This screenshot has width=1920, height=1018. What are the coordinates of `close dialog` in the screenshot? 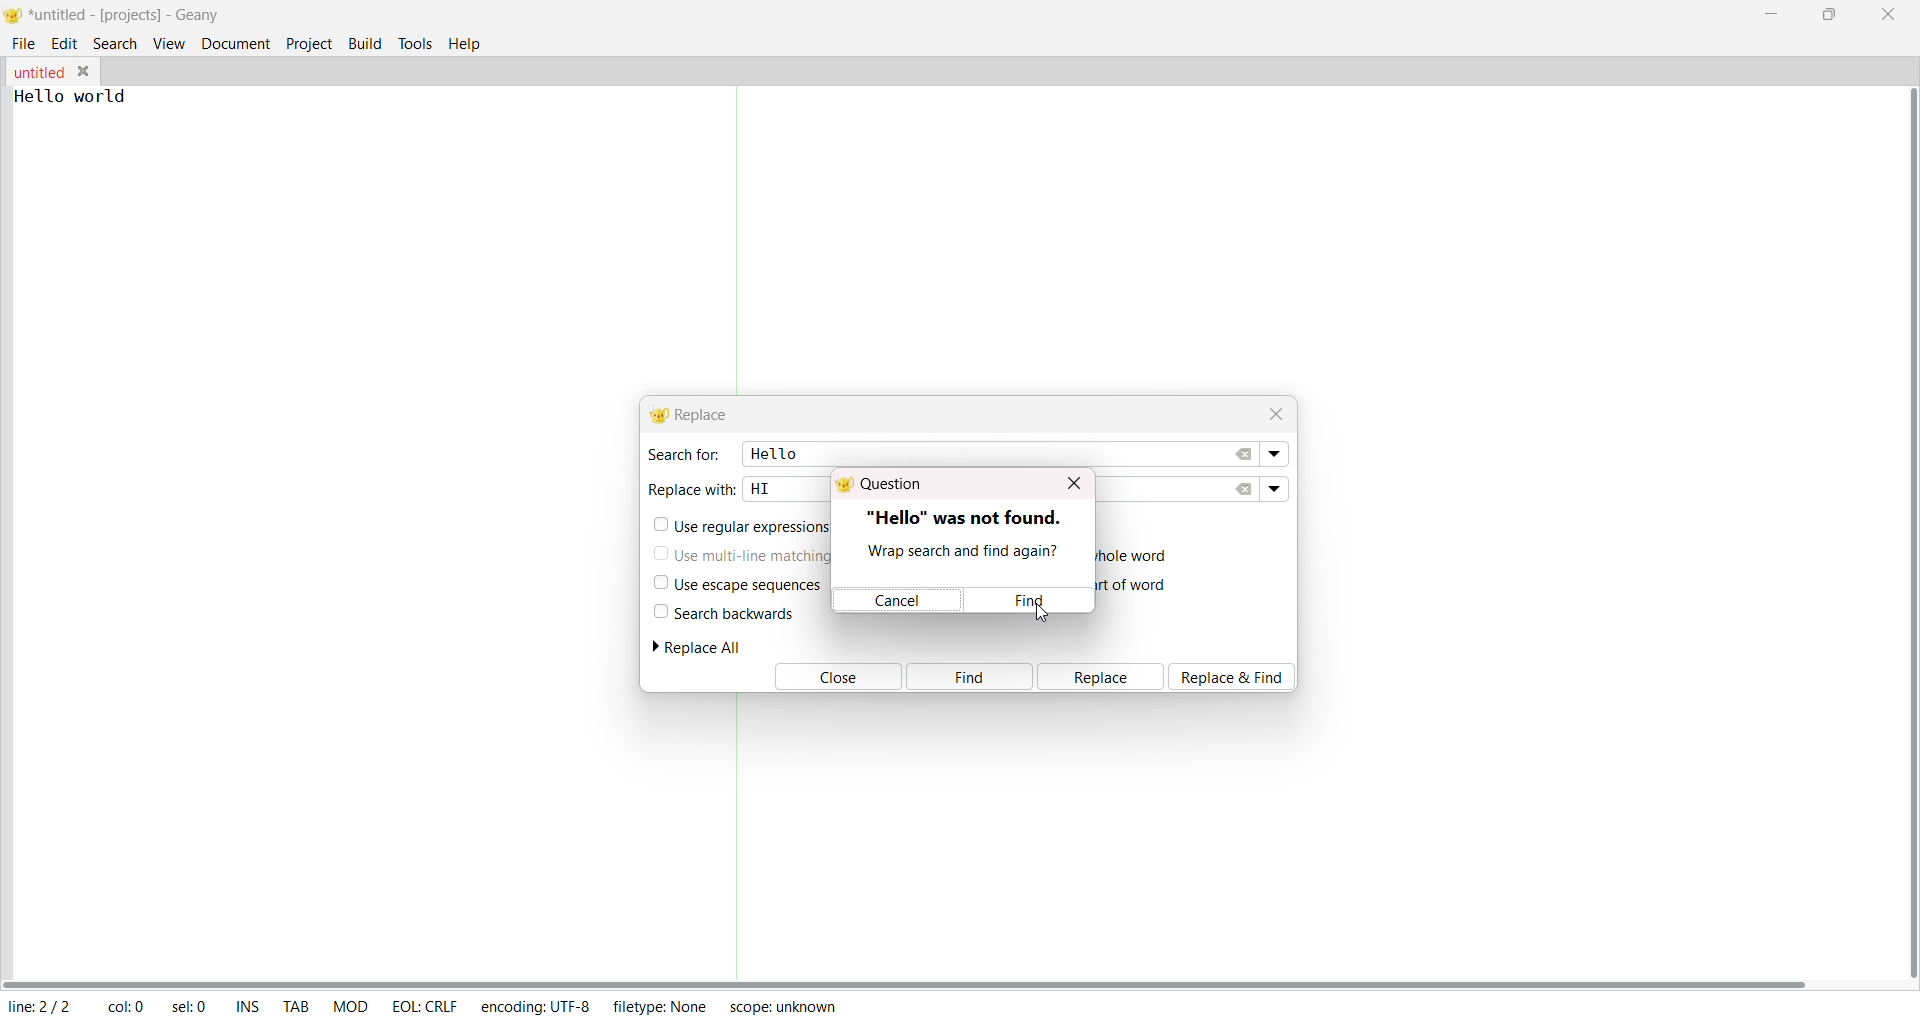 It's located at (1272, 411).